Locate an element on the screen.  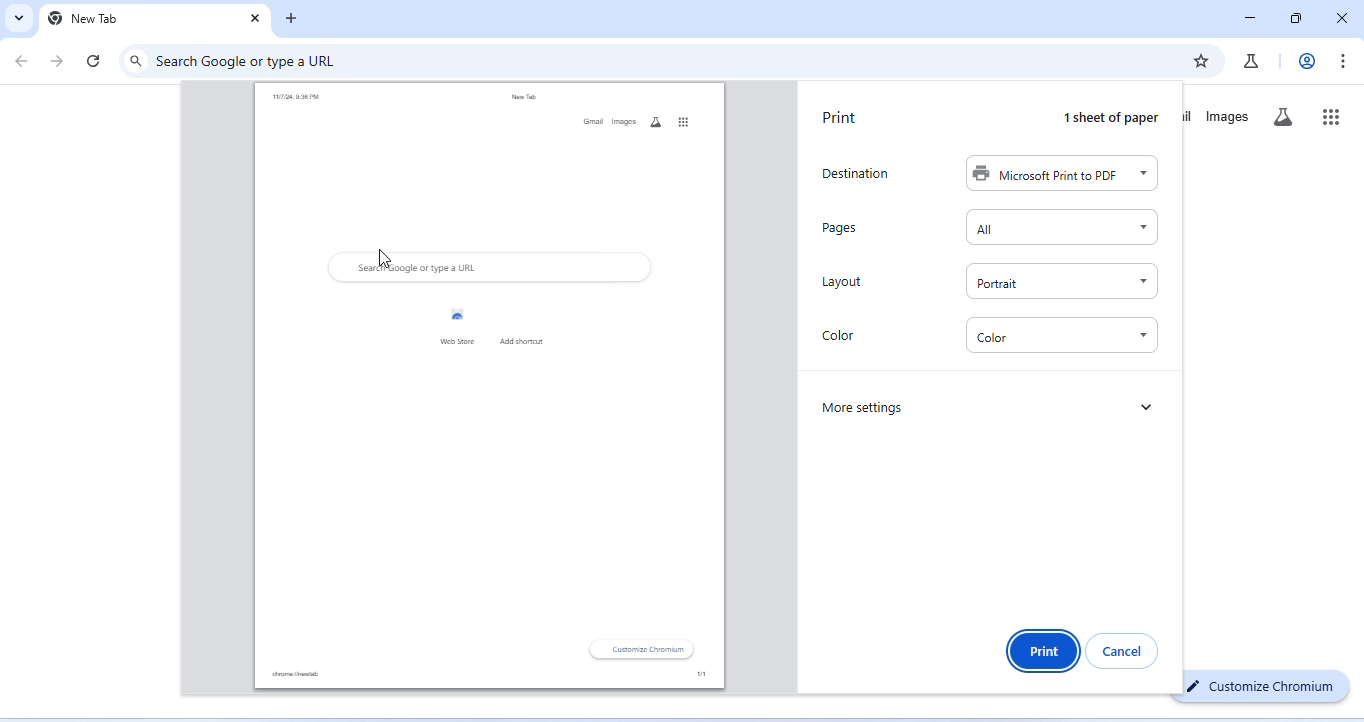
google apps is located at coordinates (1332, 115).